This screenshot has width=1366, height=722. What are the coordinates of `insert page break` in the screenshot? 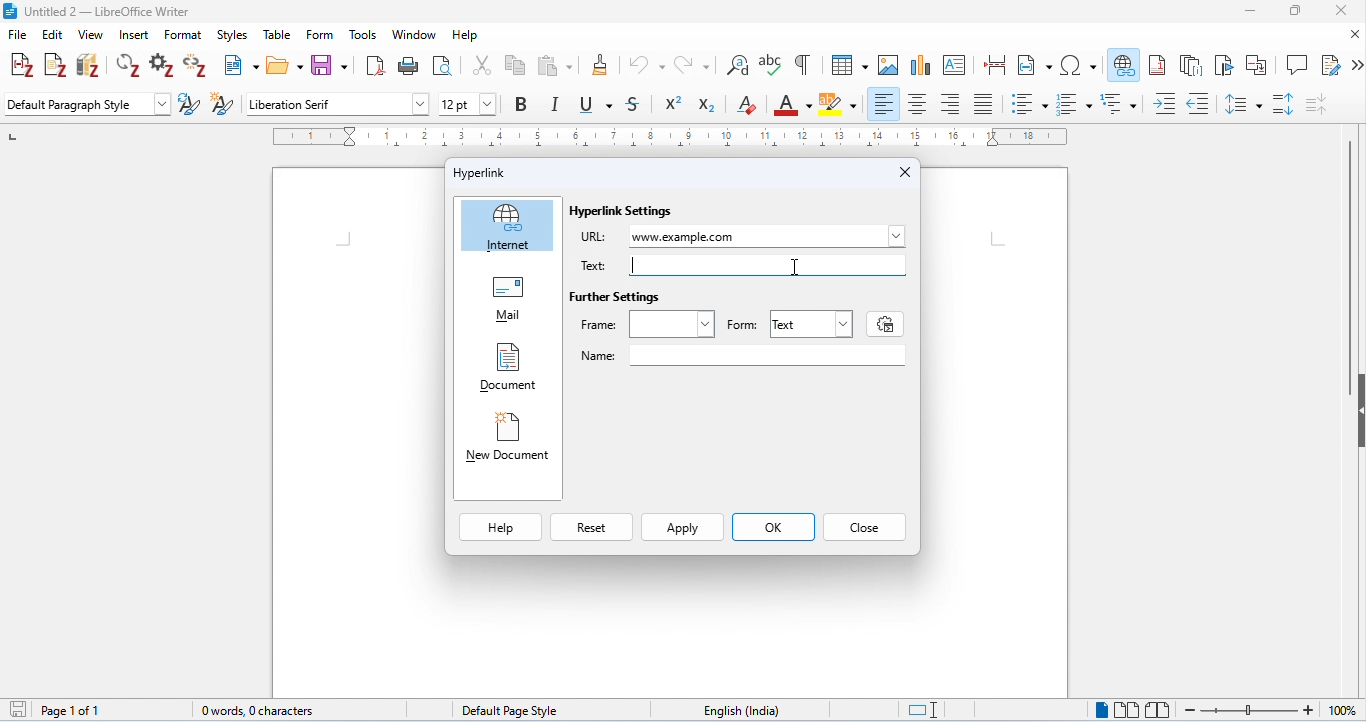 It's located at (995, 64).